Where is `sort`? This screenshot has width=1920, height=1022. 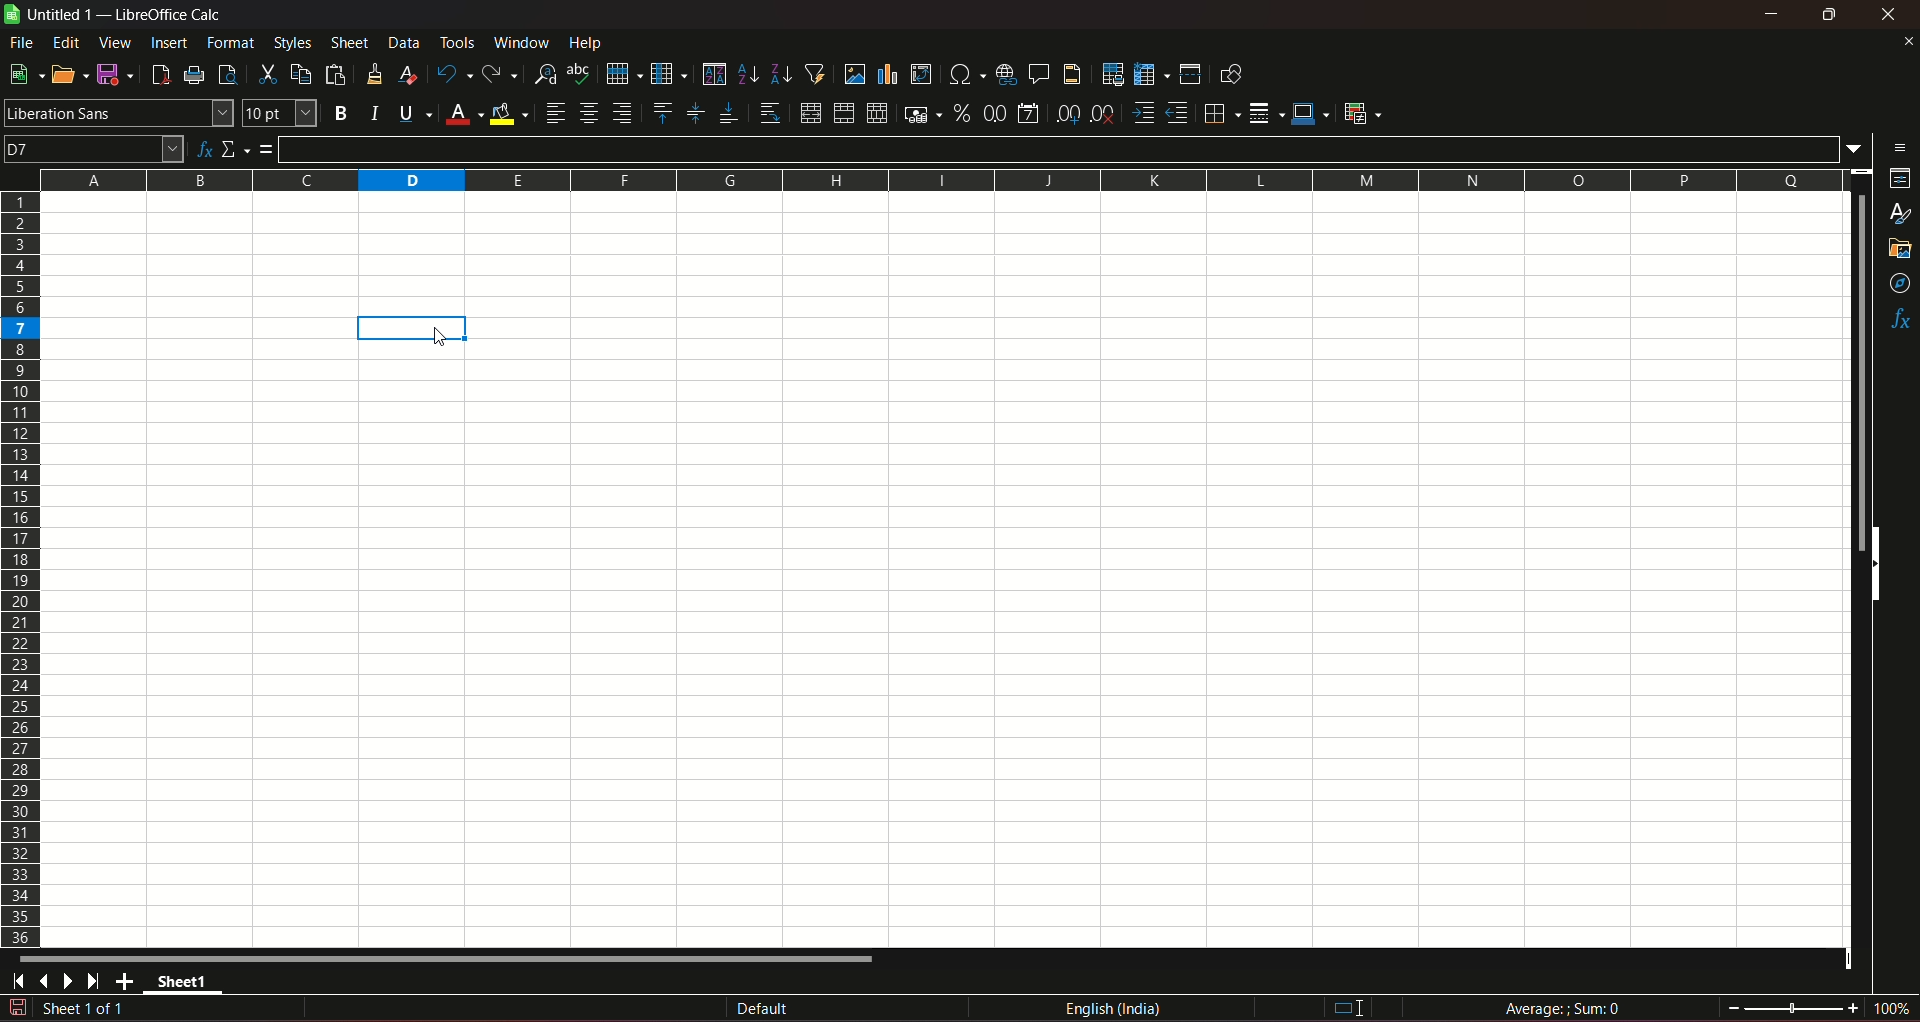 sort is located at coordinates (713, 74).